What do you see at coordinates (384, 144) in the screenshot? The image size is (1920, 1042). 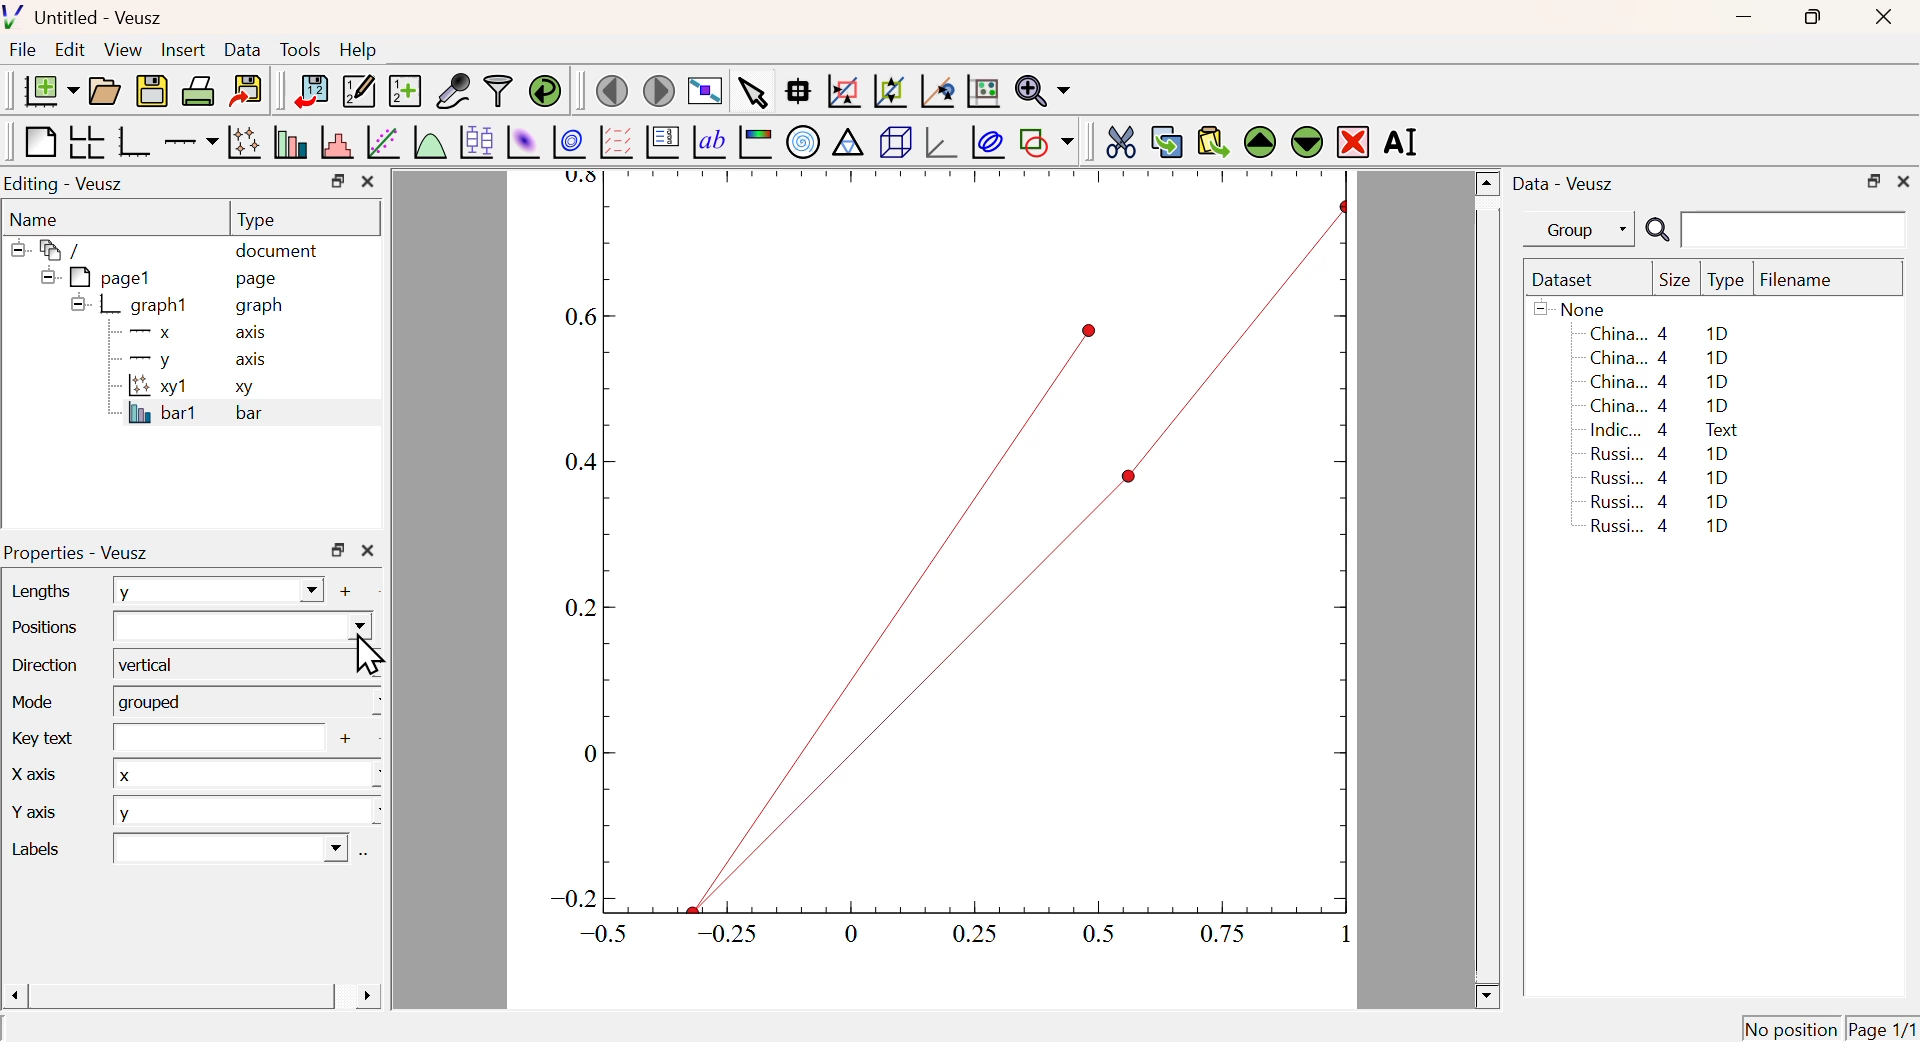 I see `Fit a function to data` at bounding box center [384, 144].